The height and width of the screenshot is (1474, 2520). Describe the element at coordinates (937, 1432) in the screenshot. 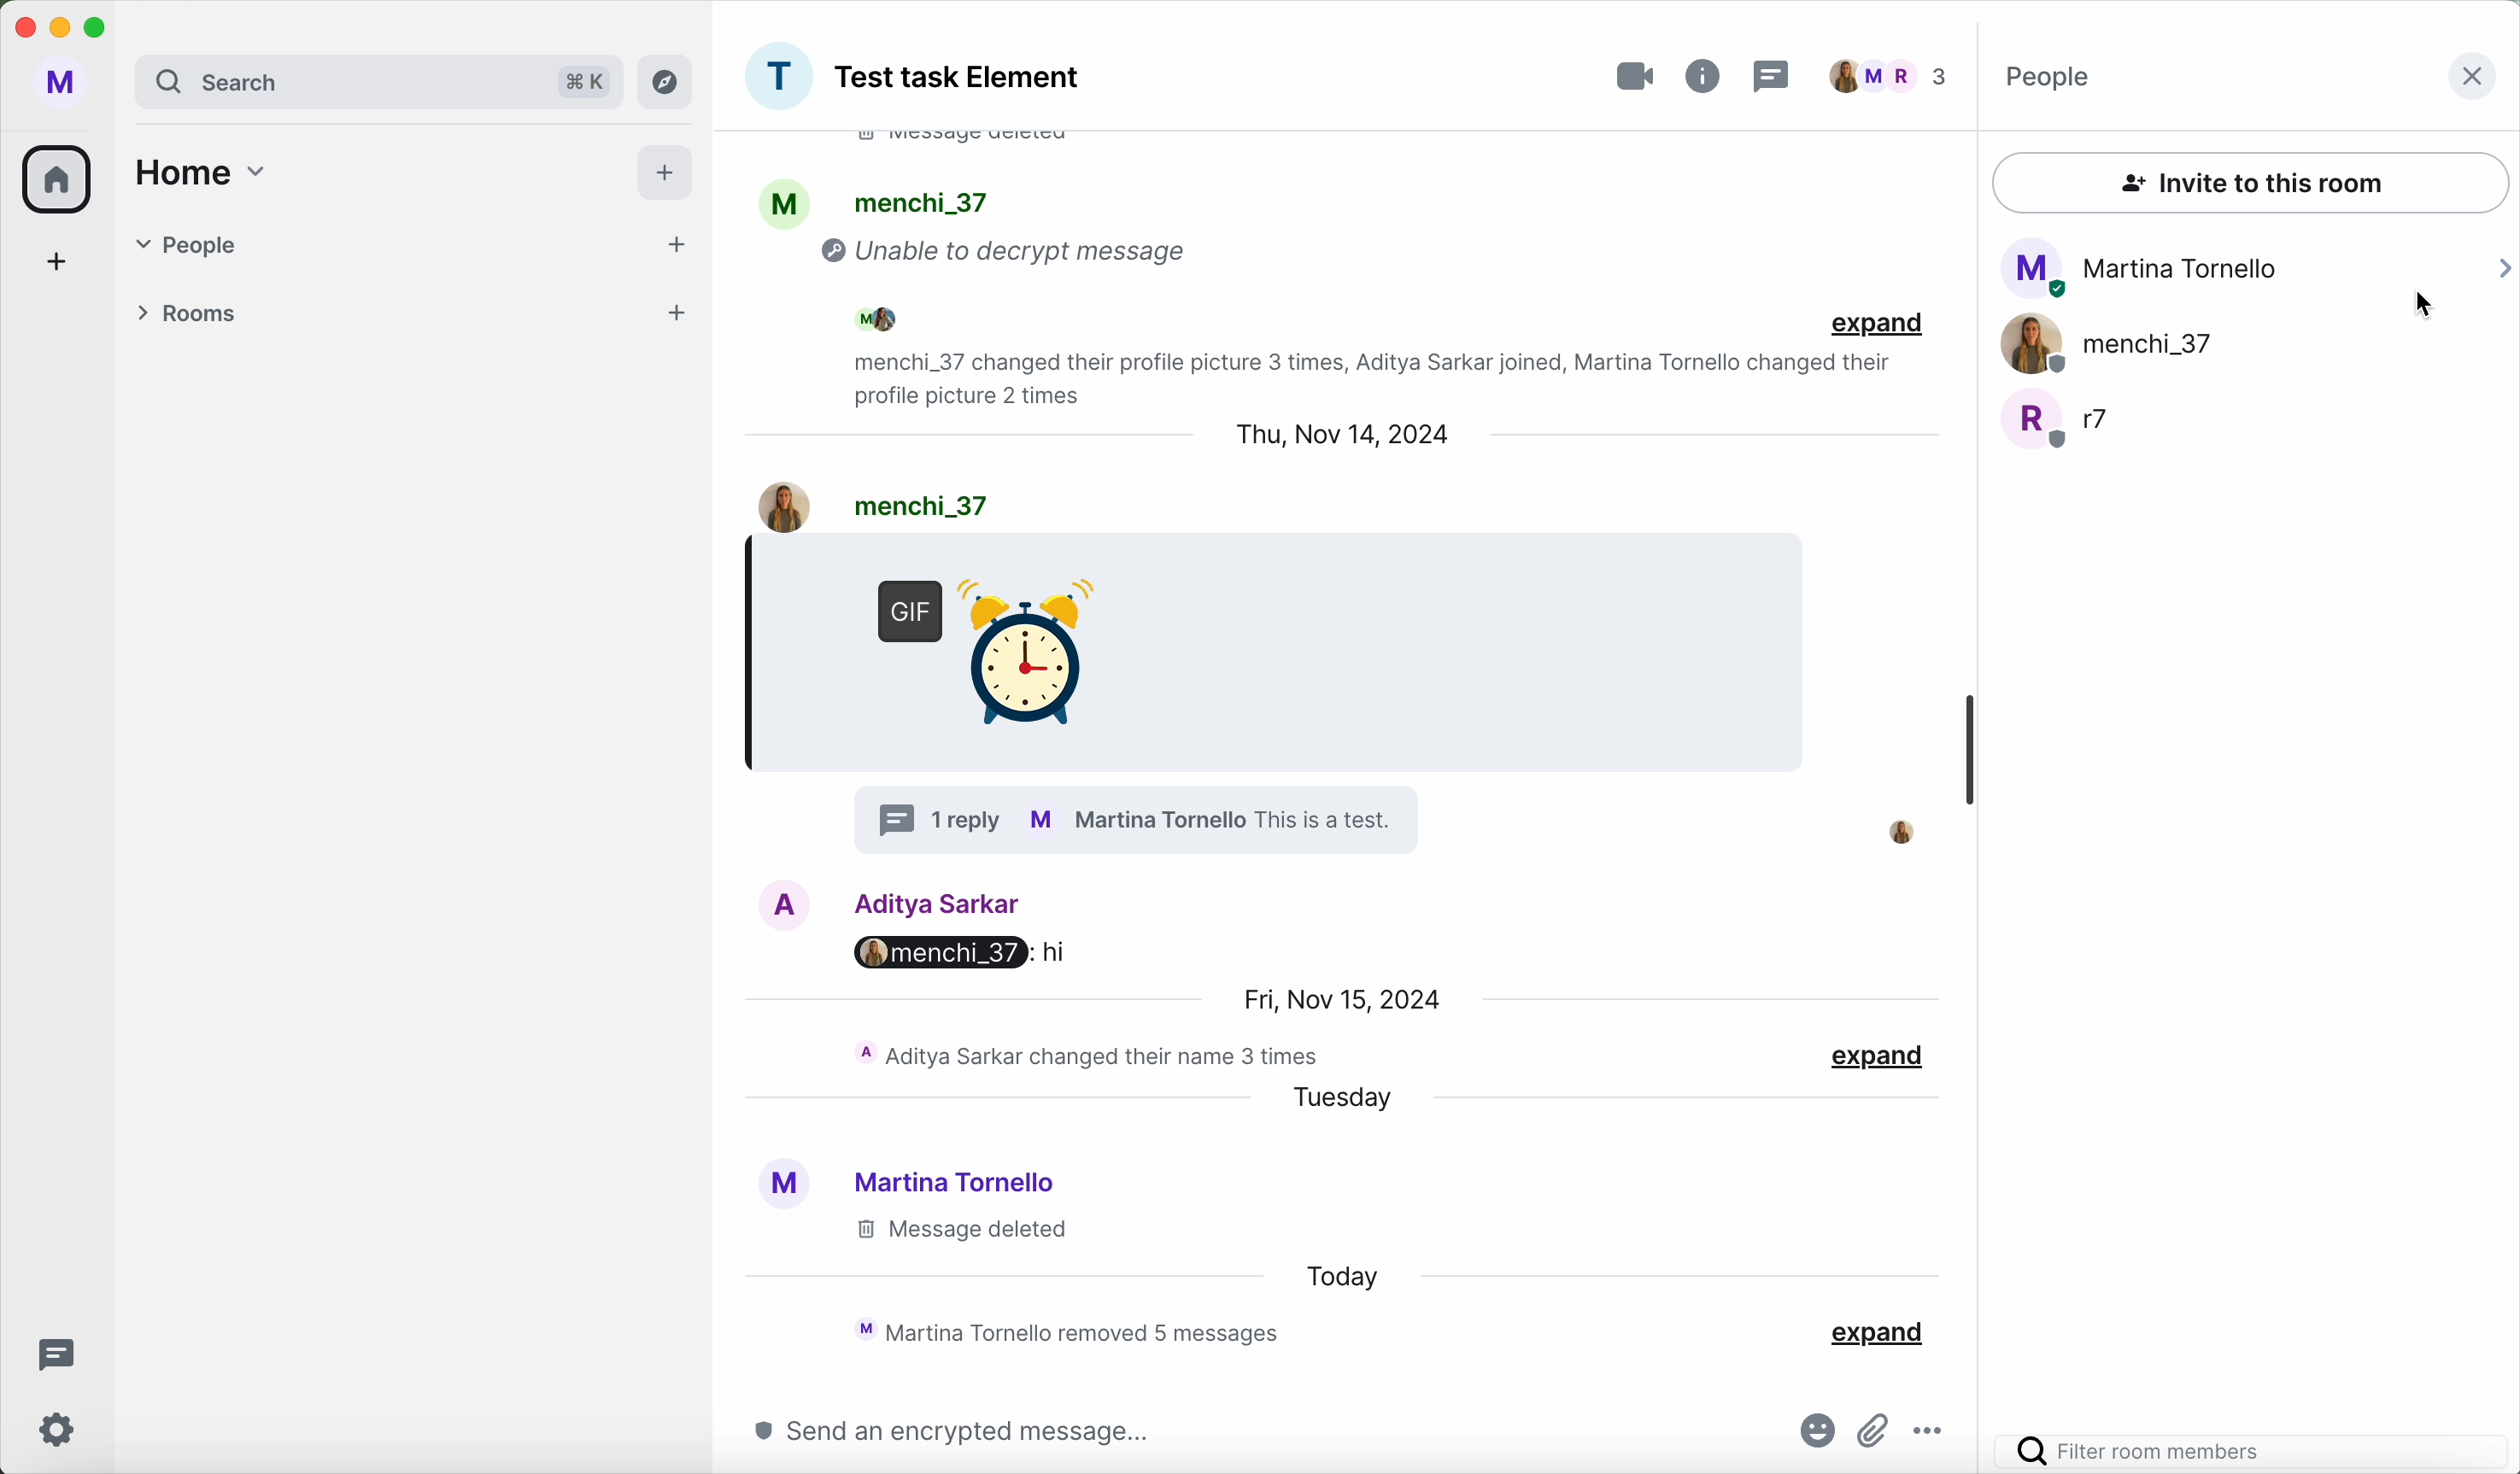

I see `send an encrypted message` at that location.